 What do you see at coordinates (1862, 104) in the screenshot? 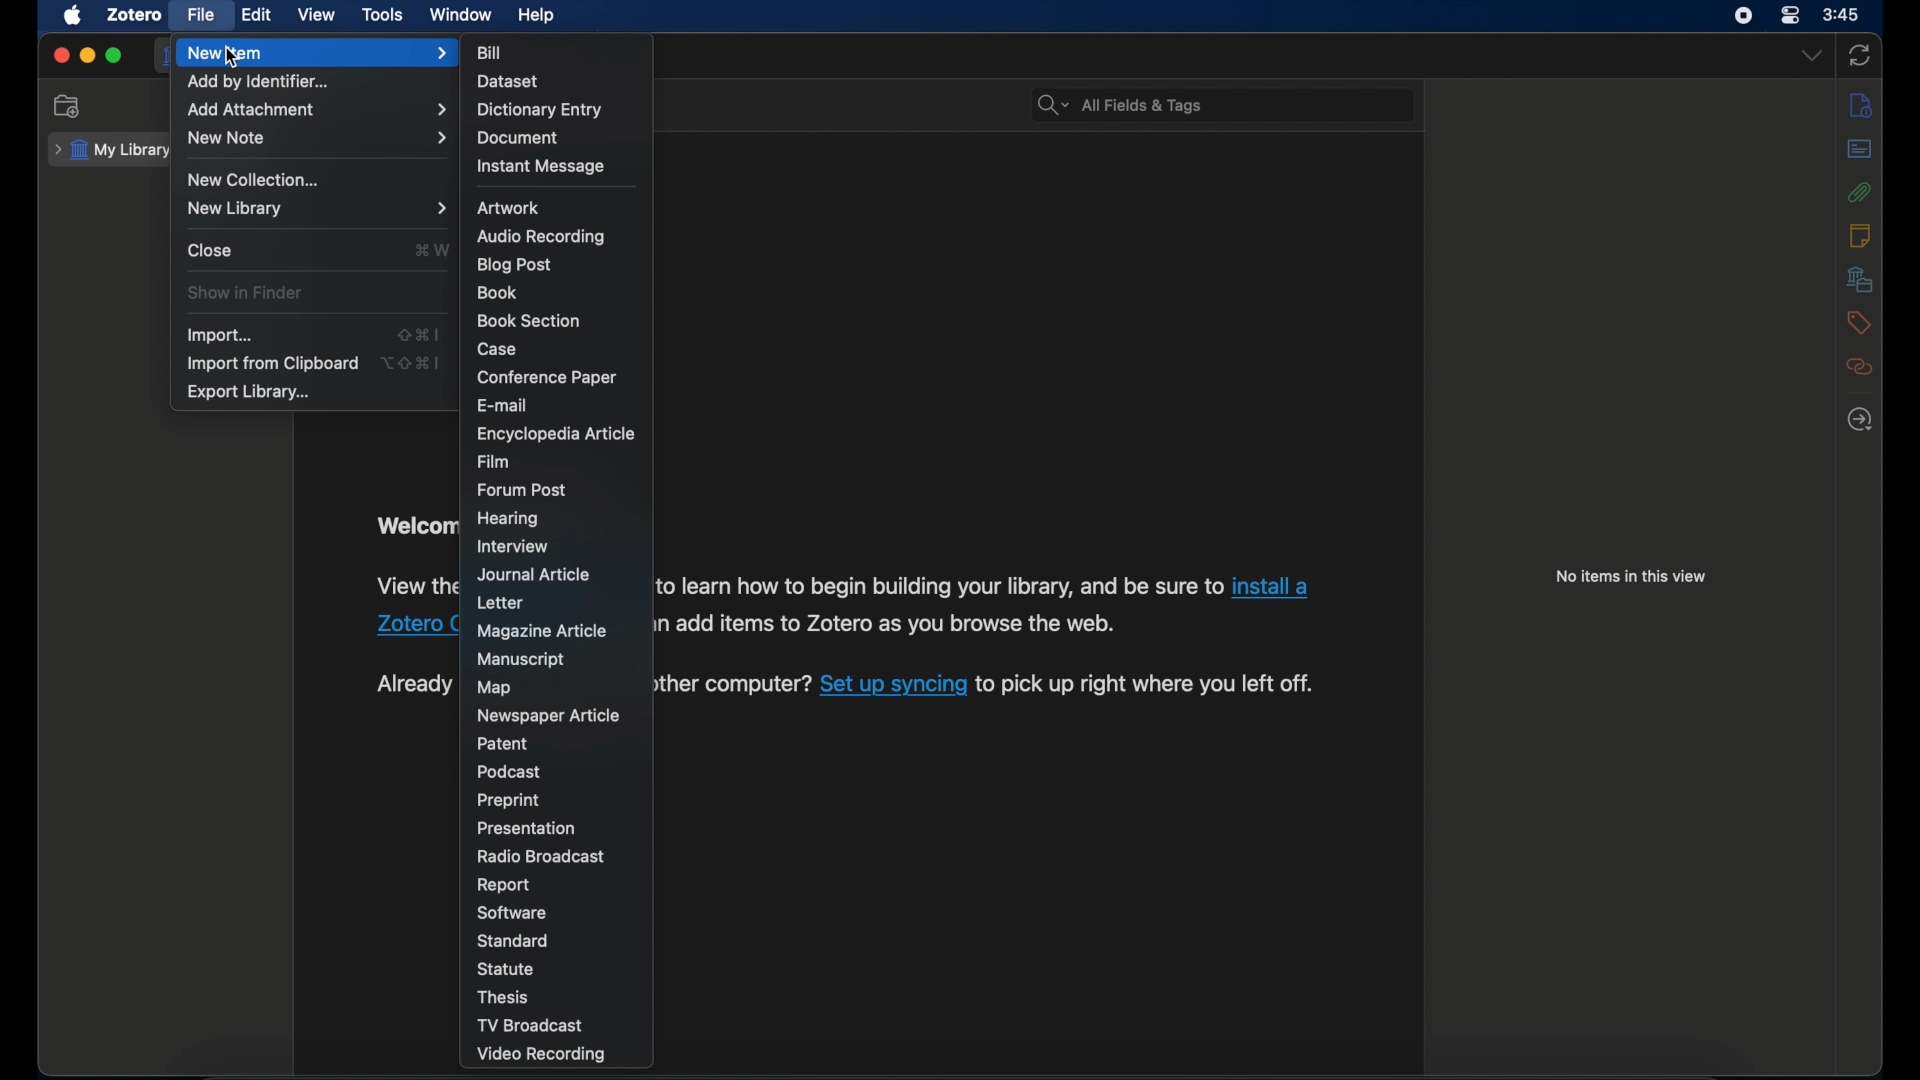
I see `info` at bounding box center [1862, 104].